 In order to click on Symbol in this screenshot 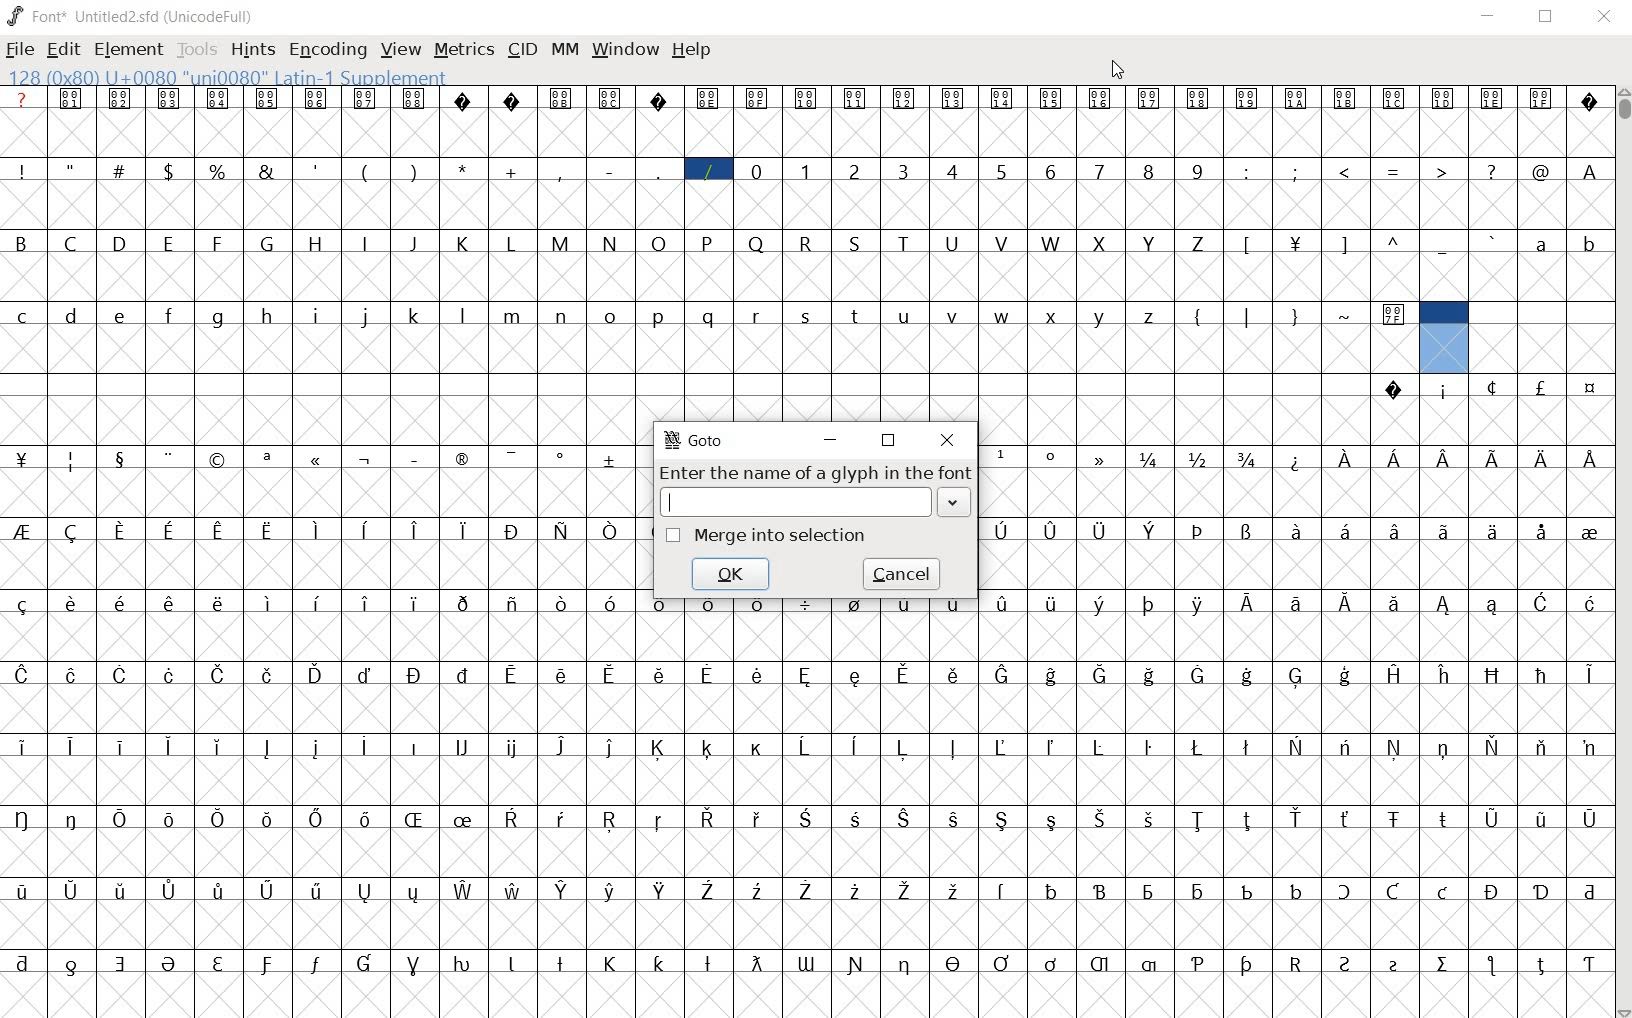, I will do `click(1102, 99)`.